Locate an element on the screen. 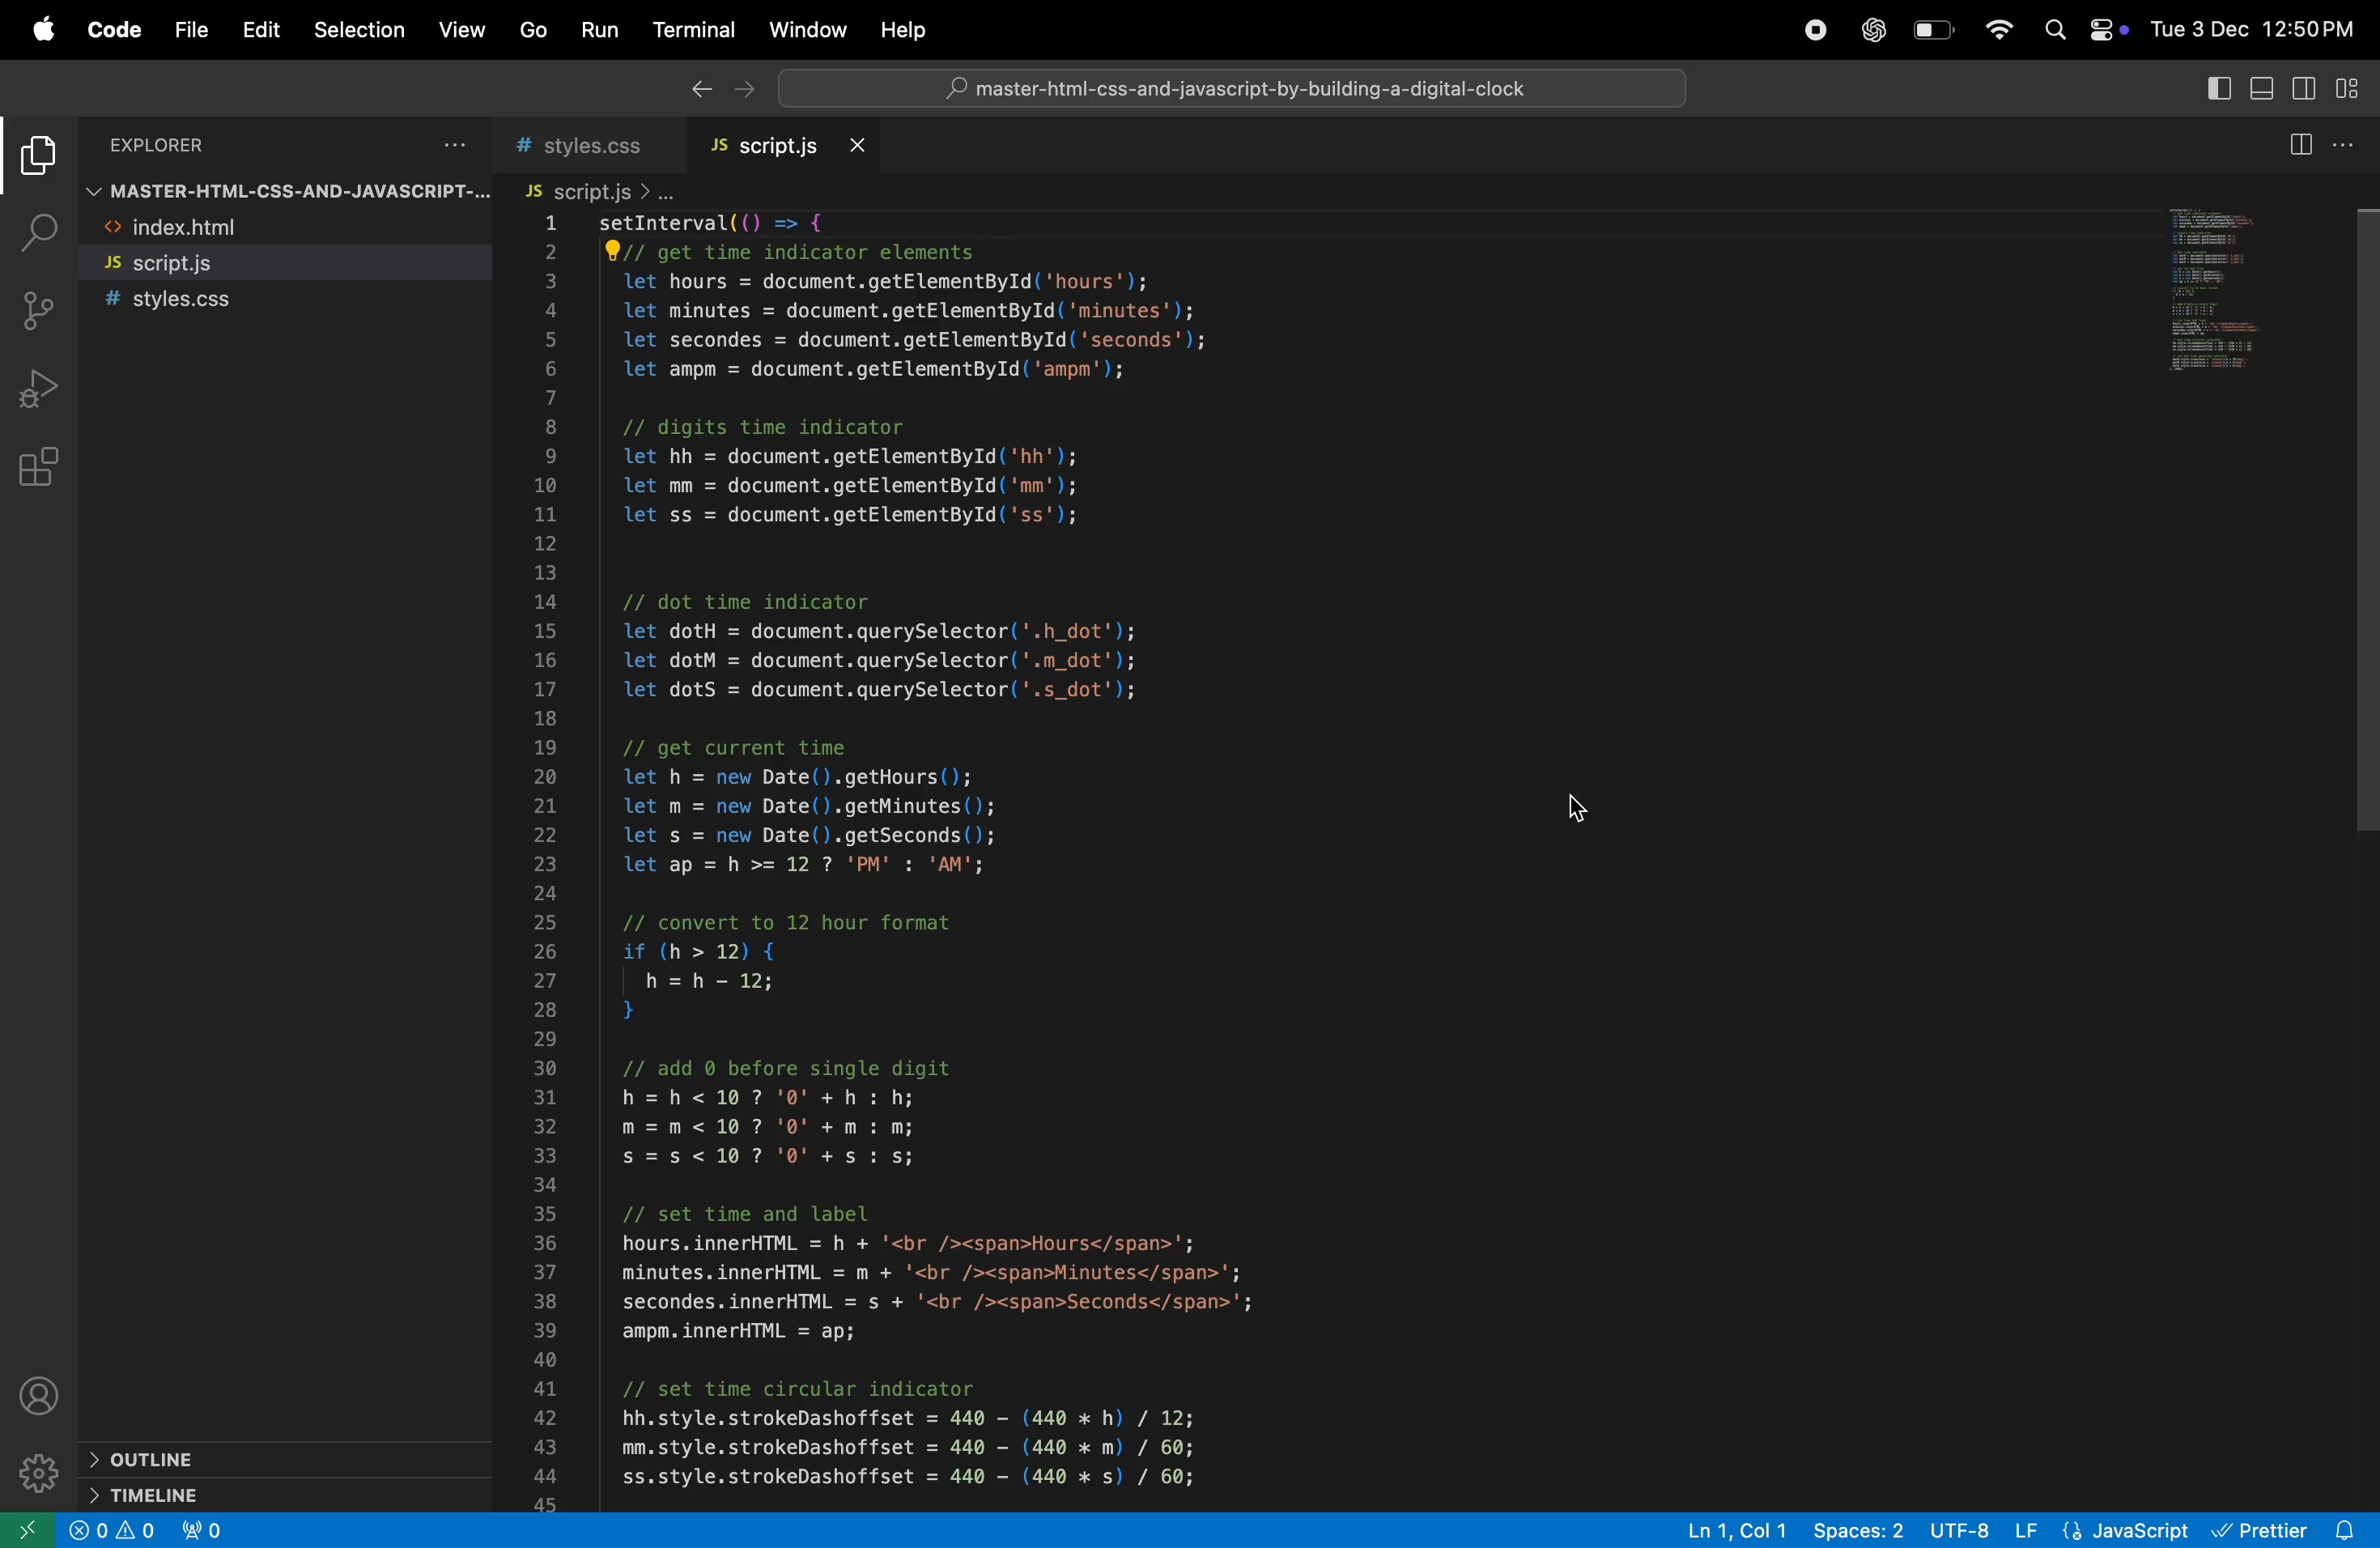 Image resolution: width=2380 pixels, height=1548 pixels. toggle panel is located at coordinates (2259, 88).